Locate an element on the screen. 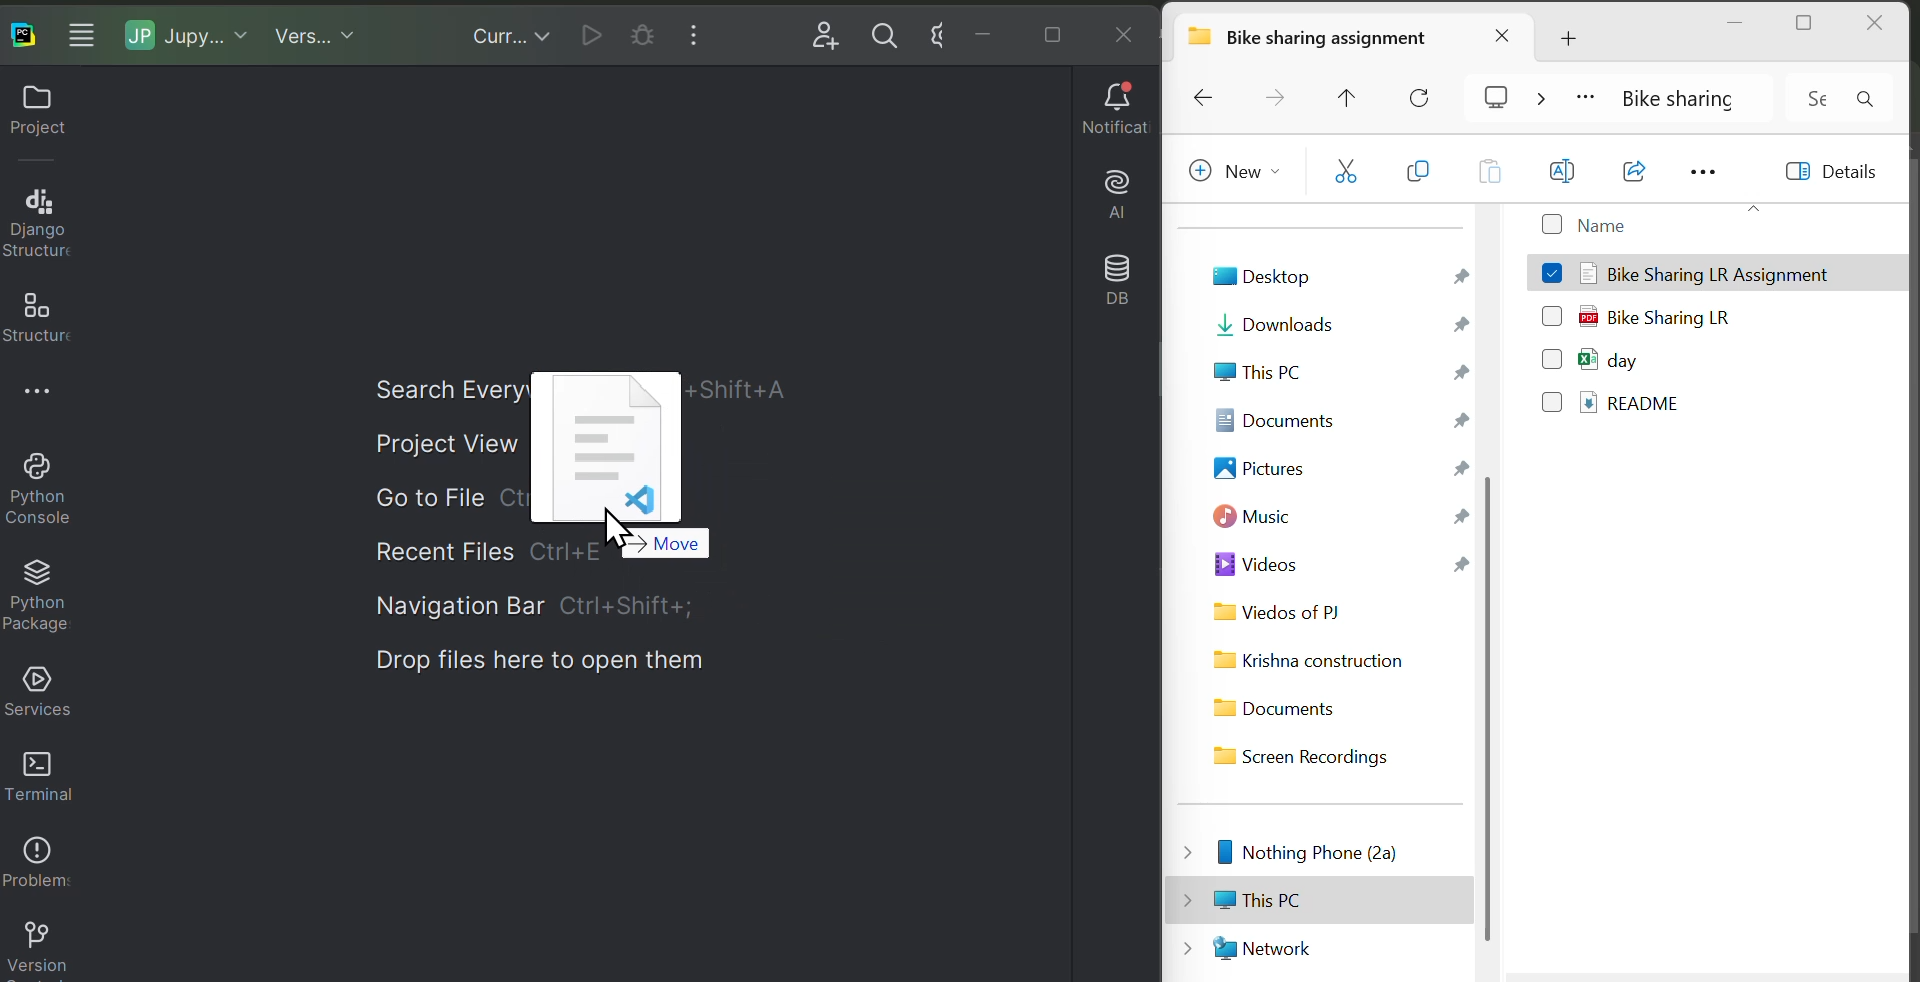 Image resolution: width=1920 pixels, height=982 pixels. Structure is located at coordinates (42, 321).